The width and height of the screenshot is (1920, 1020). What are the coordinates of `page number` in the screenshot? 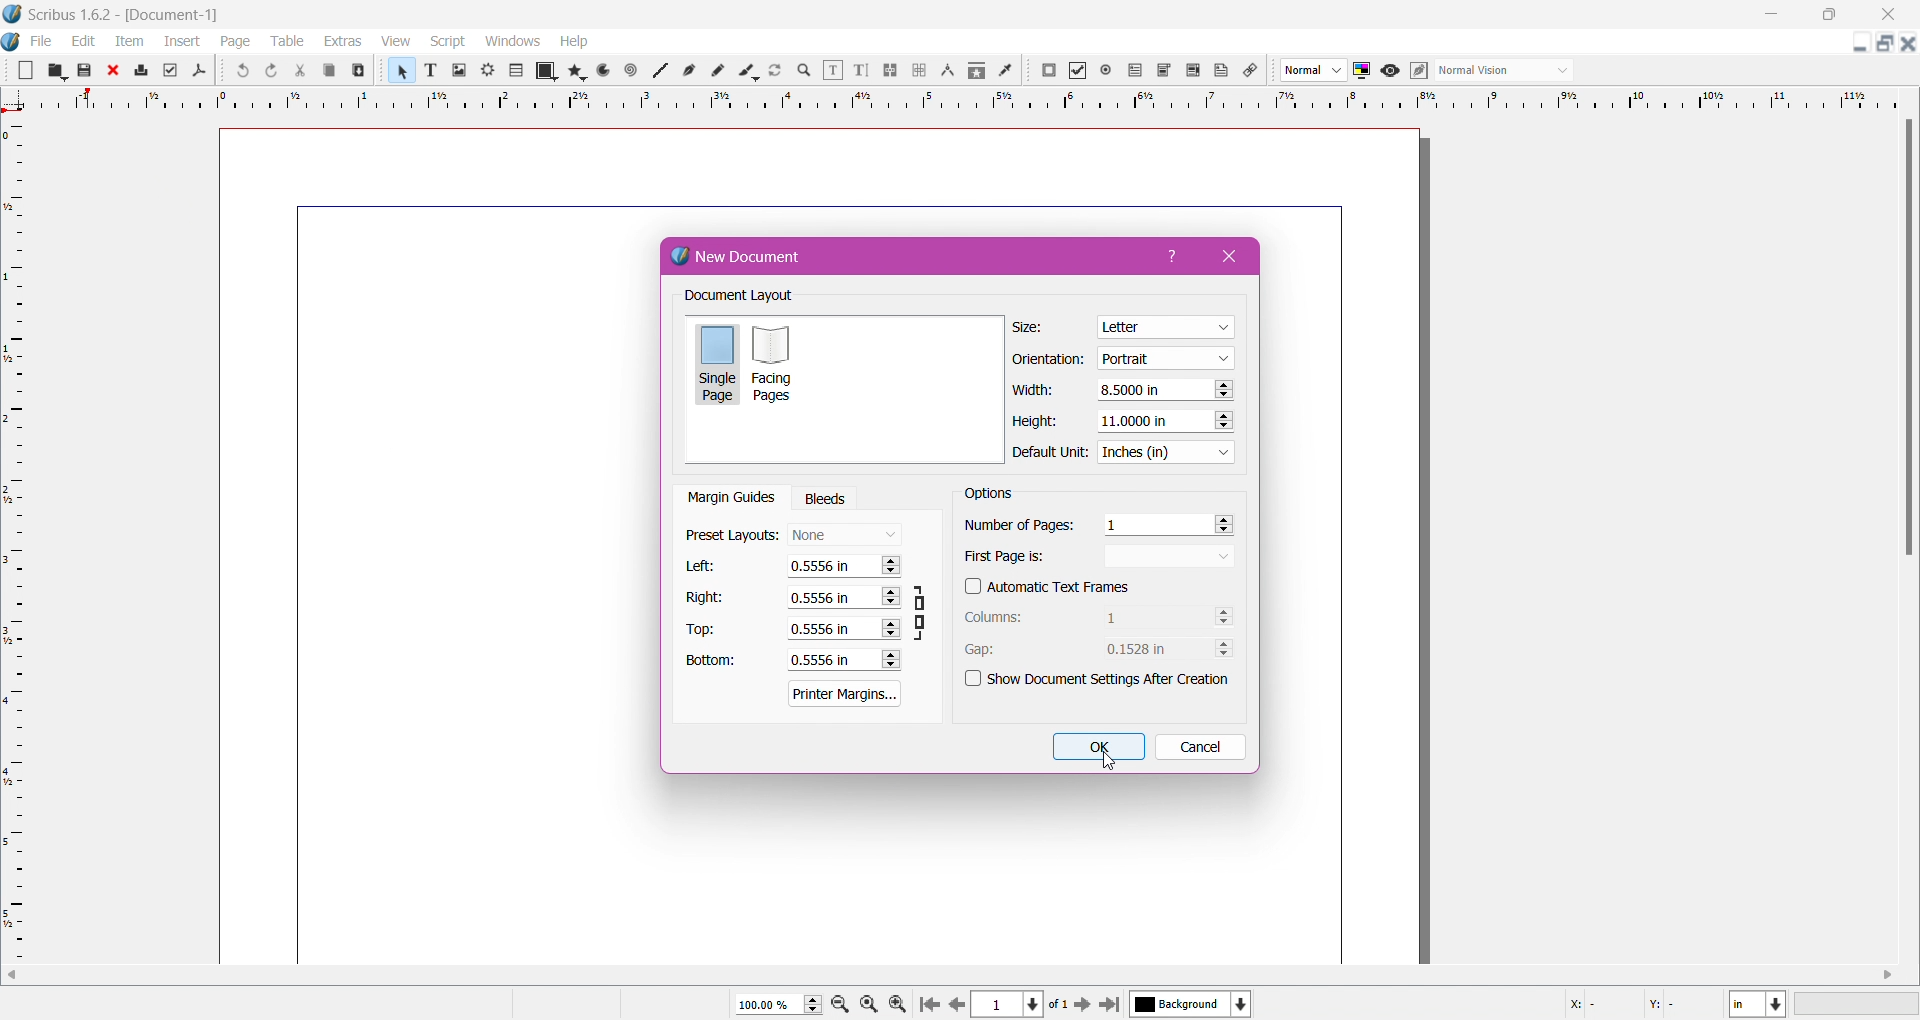 It's located at (1017, 1006).